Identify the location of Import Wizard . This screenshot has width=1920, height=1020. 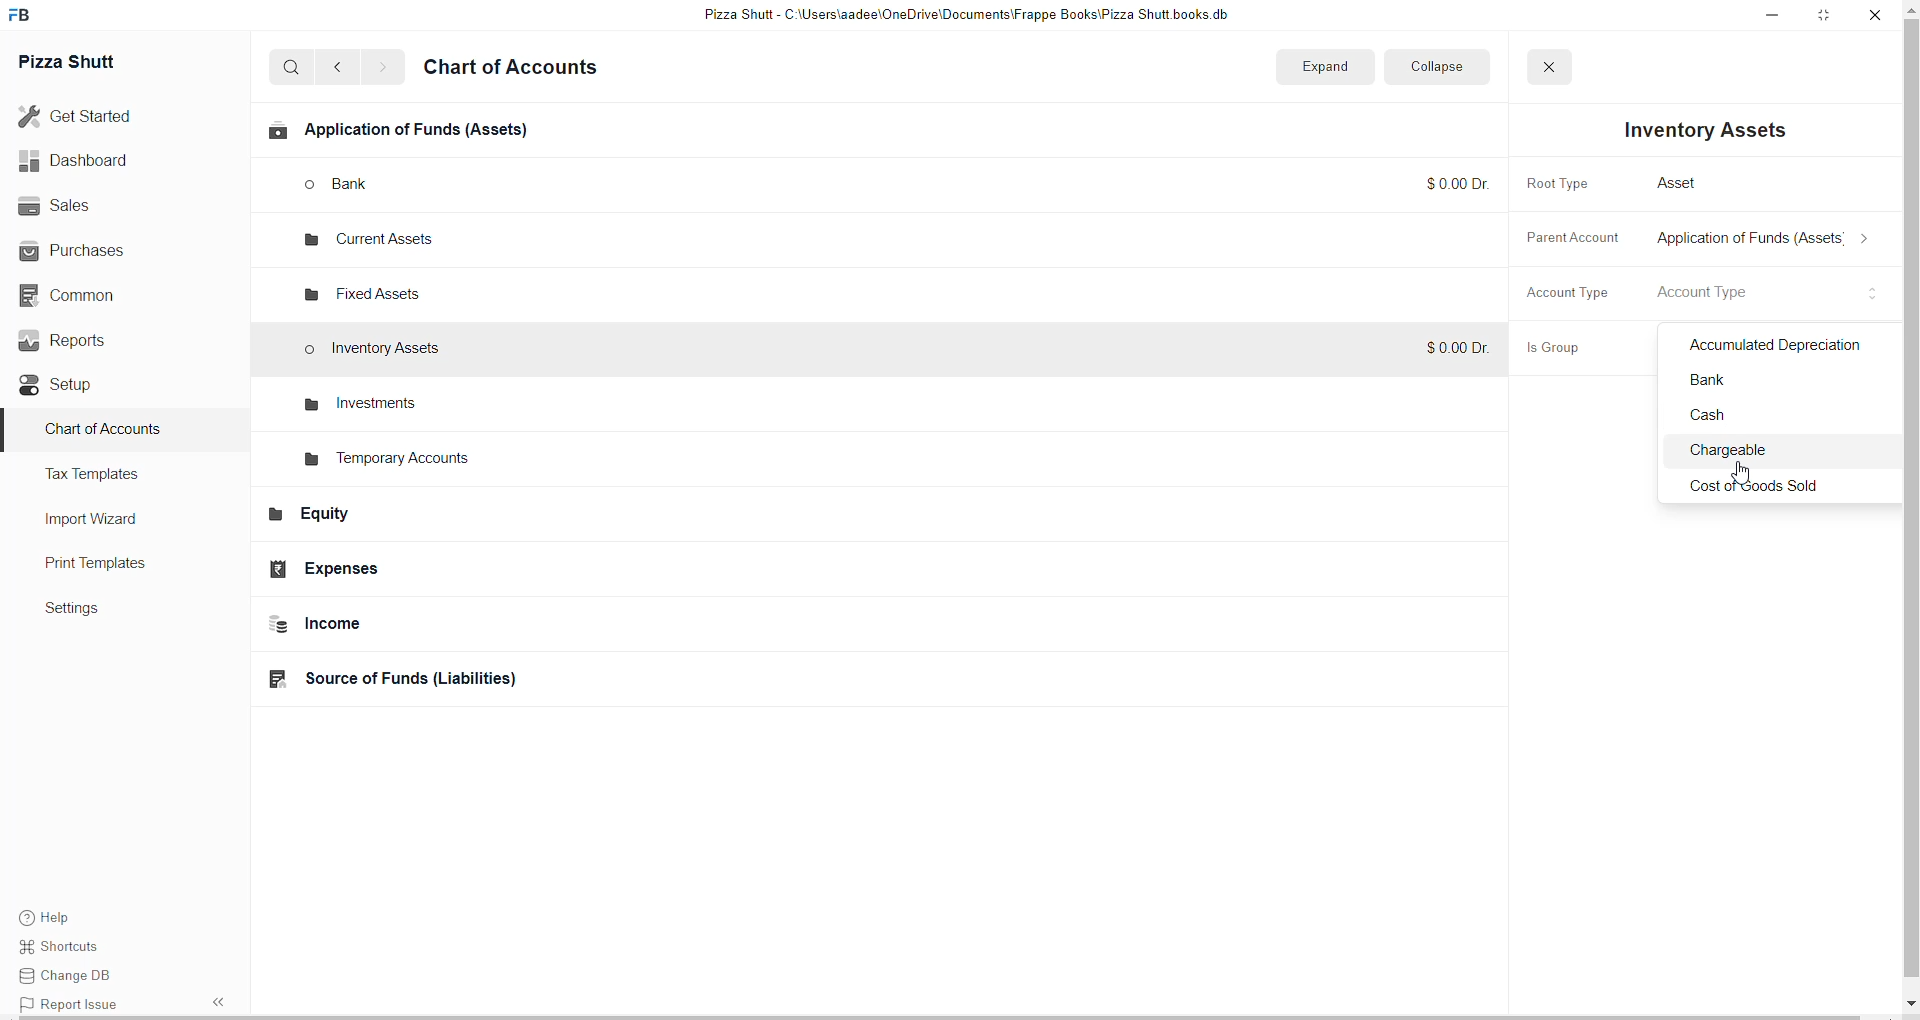
(103, 520).